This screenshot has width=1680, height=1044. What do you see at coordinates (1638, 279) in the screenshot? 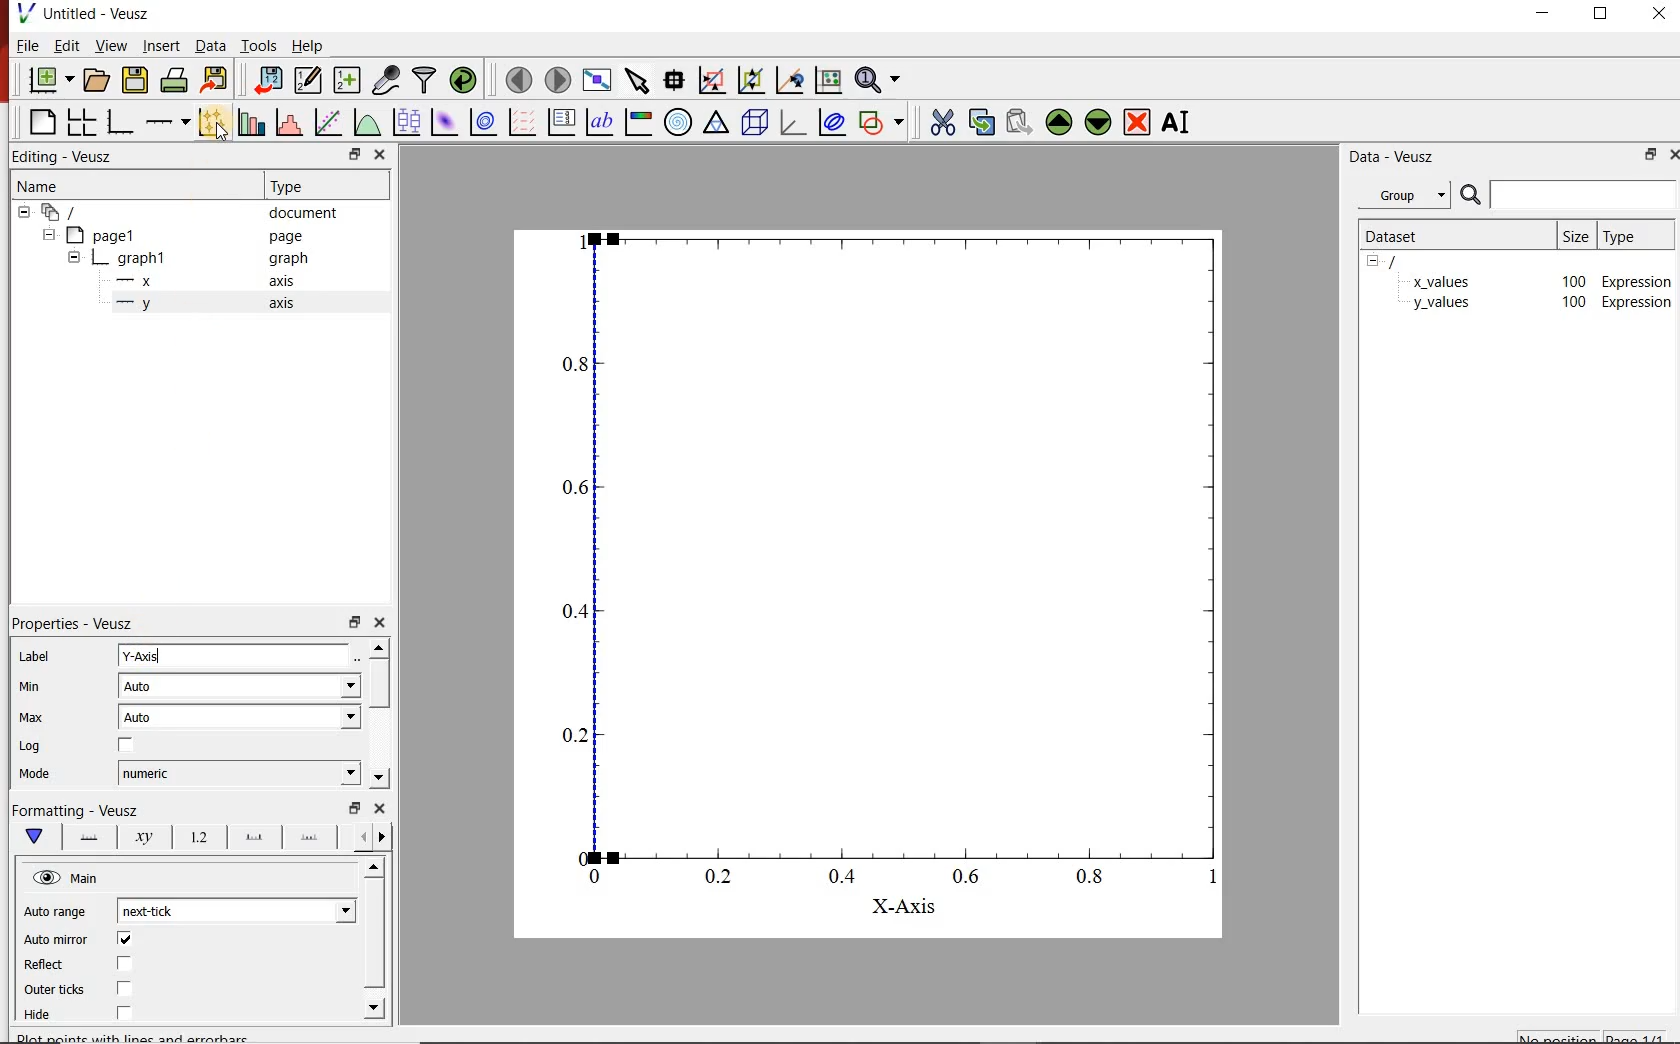
I see `Expression` at bounding box center [1638, 279].